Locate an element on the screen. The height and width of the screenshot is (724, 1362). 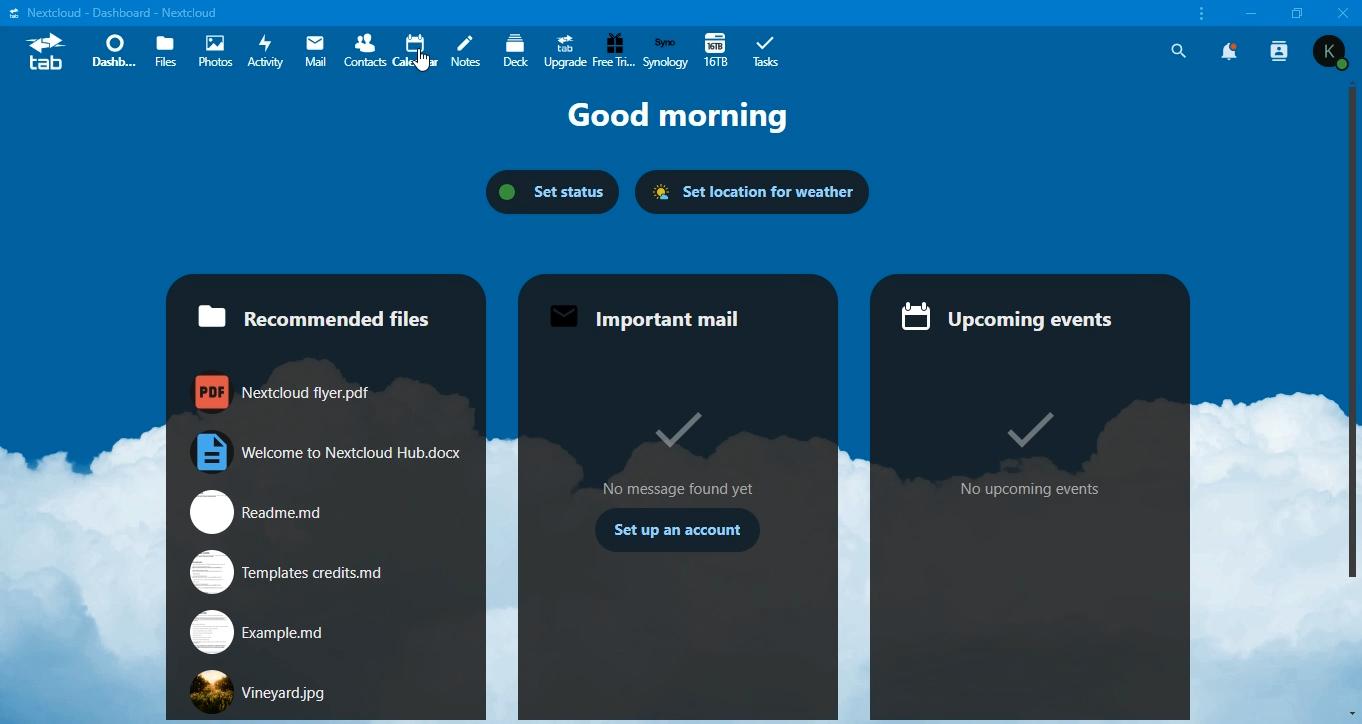
examples.md is located at coordinates (259, 631).